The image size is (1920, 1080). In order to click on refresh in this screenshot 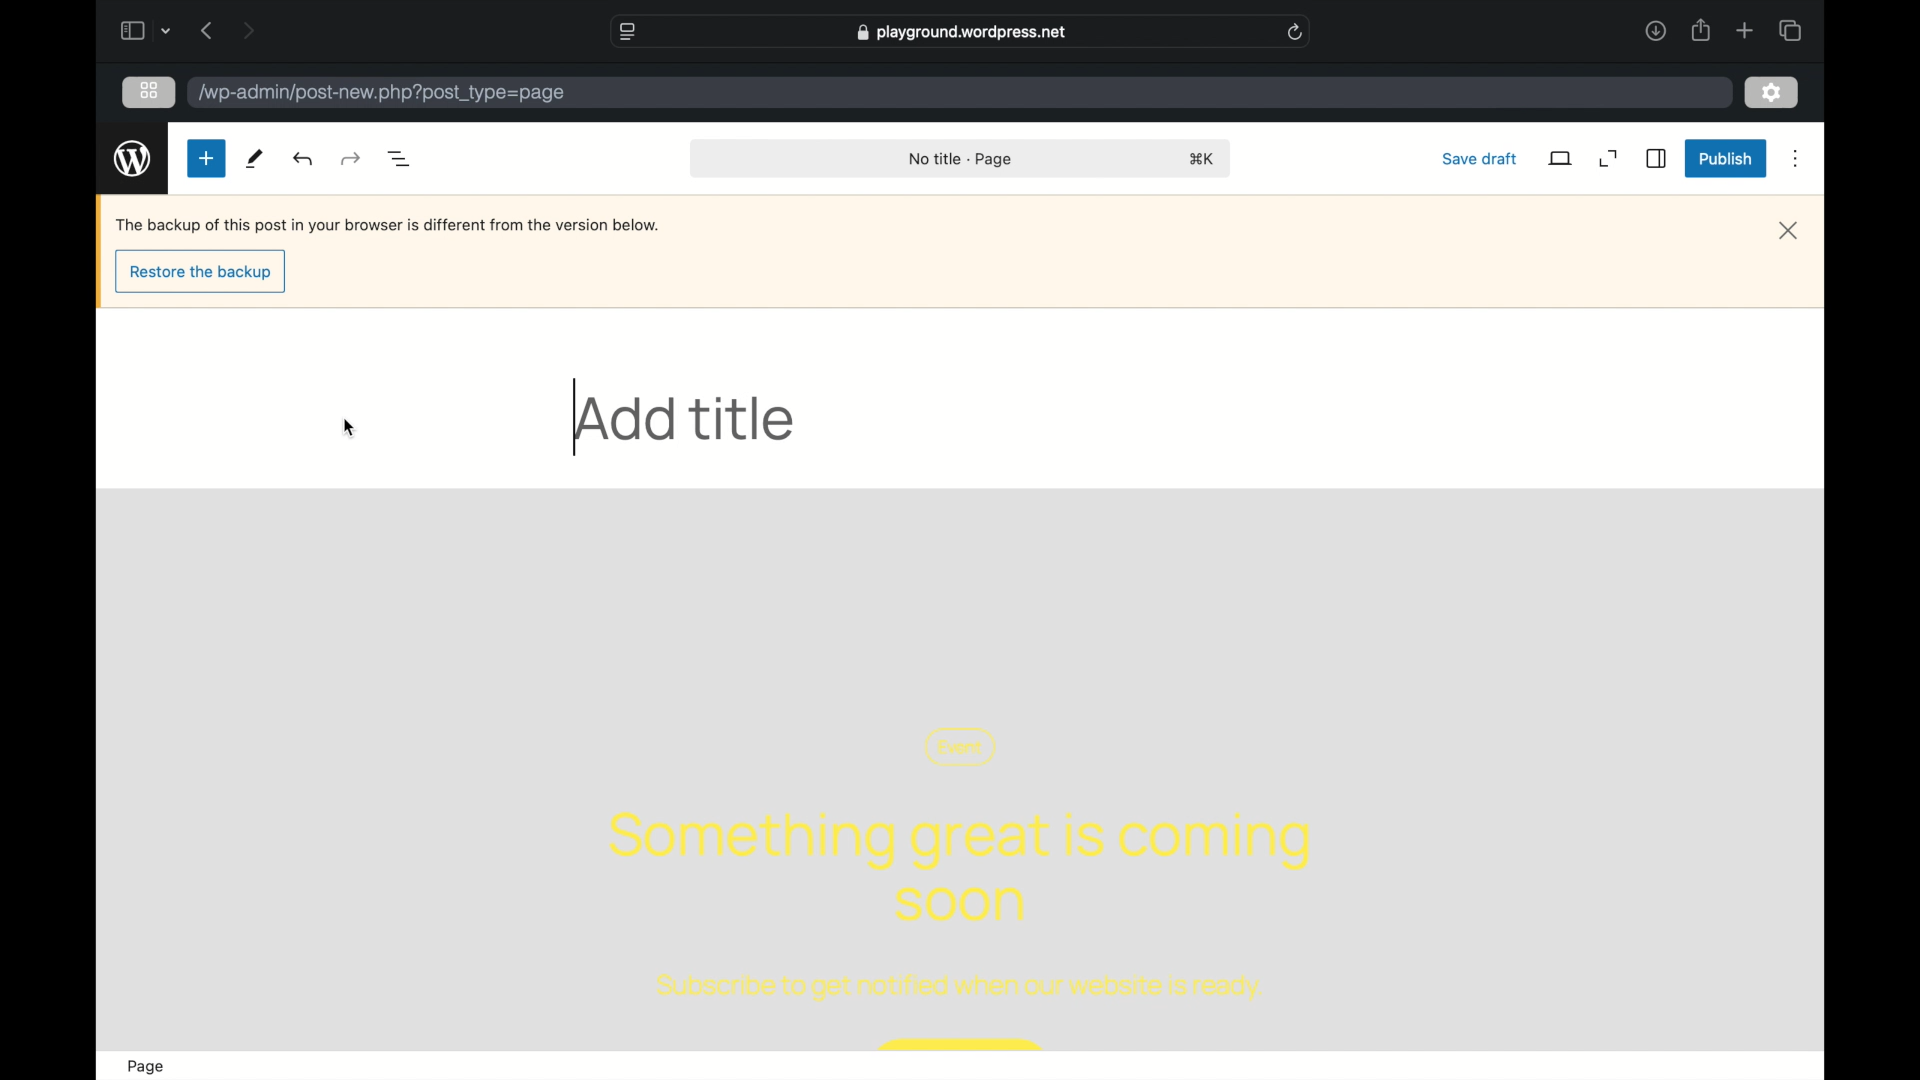, I will do `click(1296, 33)`.